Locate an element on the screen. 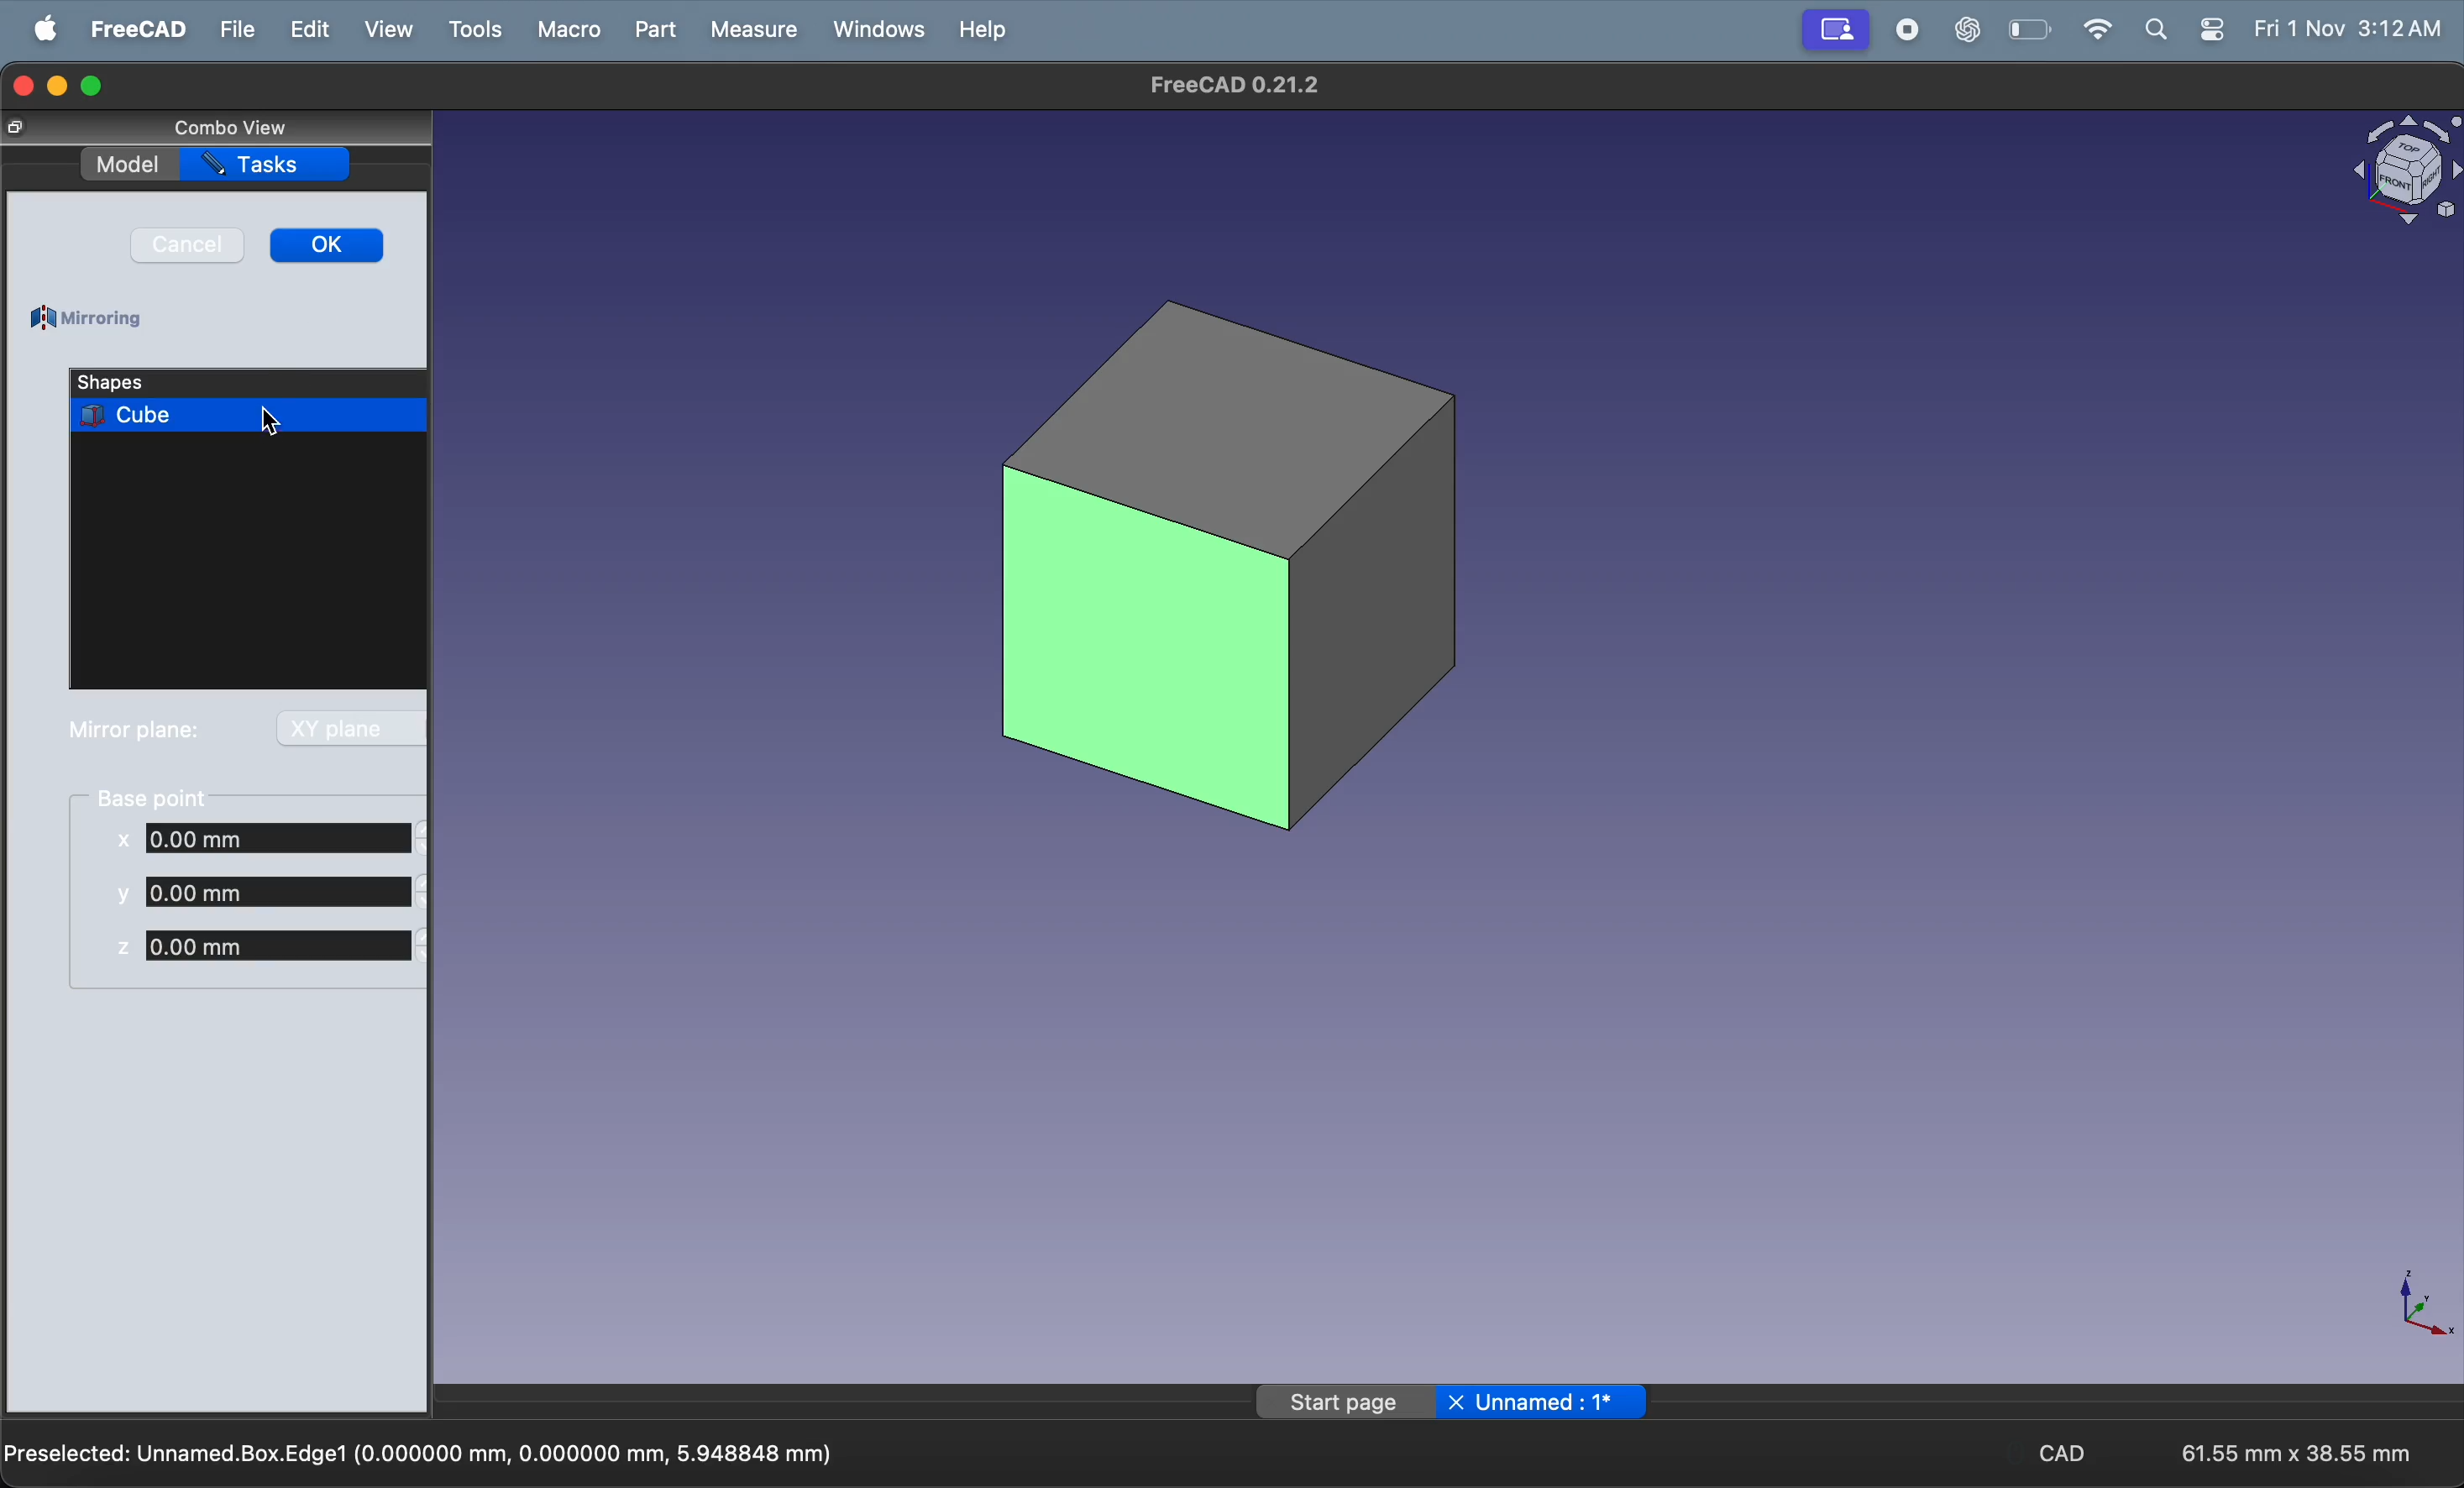  Preselected: Unnamed.Box.Edge1 (0.000000 mm, 0.000000 mm, 5.948848 mm) is located at coordinates (422, 1451).